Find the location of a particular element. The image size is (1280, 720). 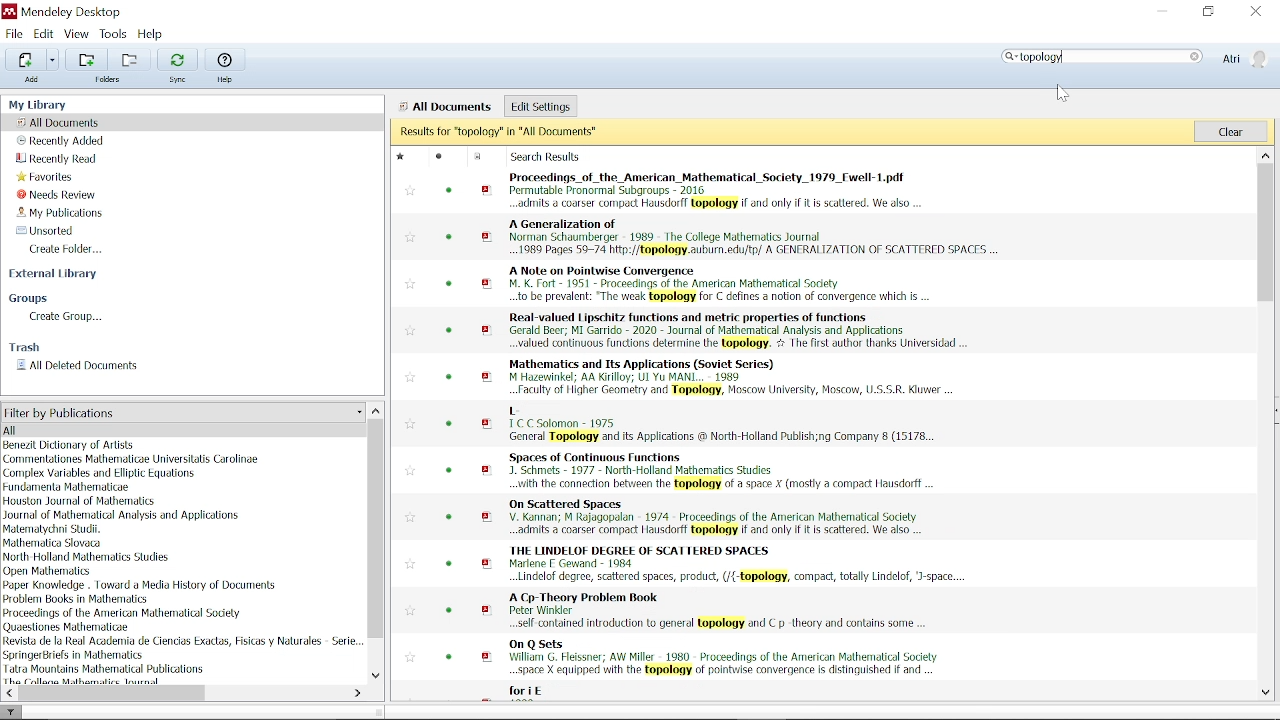

favourite is located at coordinates (408, 191).